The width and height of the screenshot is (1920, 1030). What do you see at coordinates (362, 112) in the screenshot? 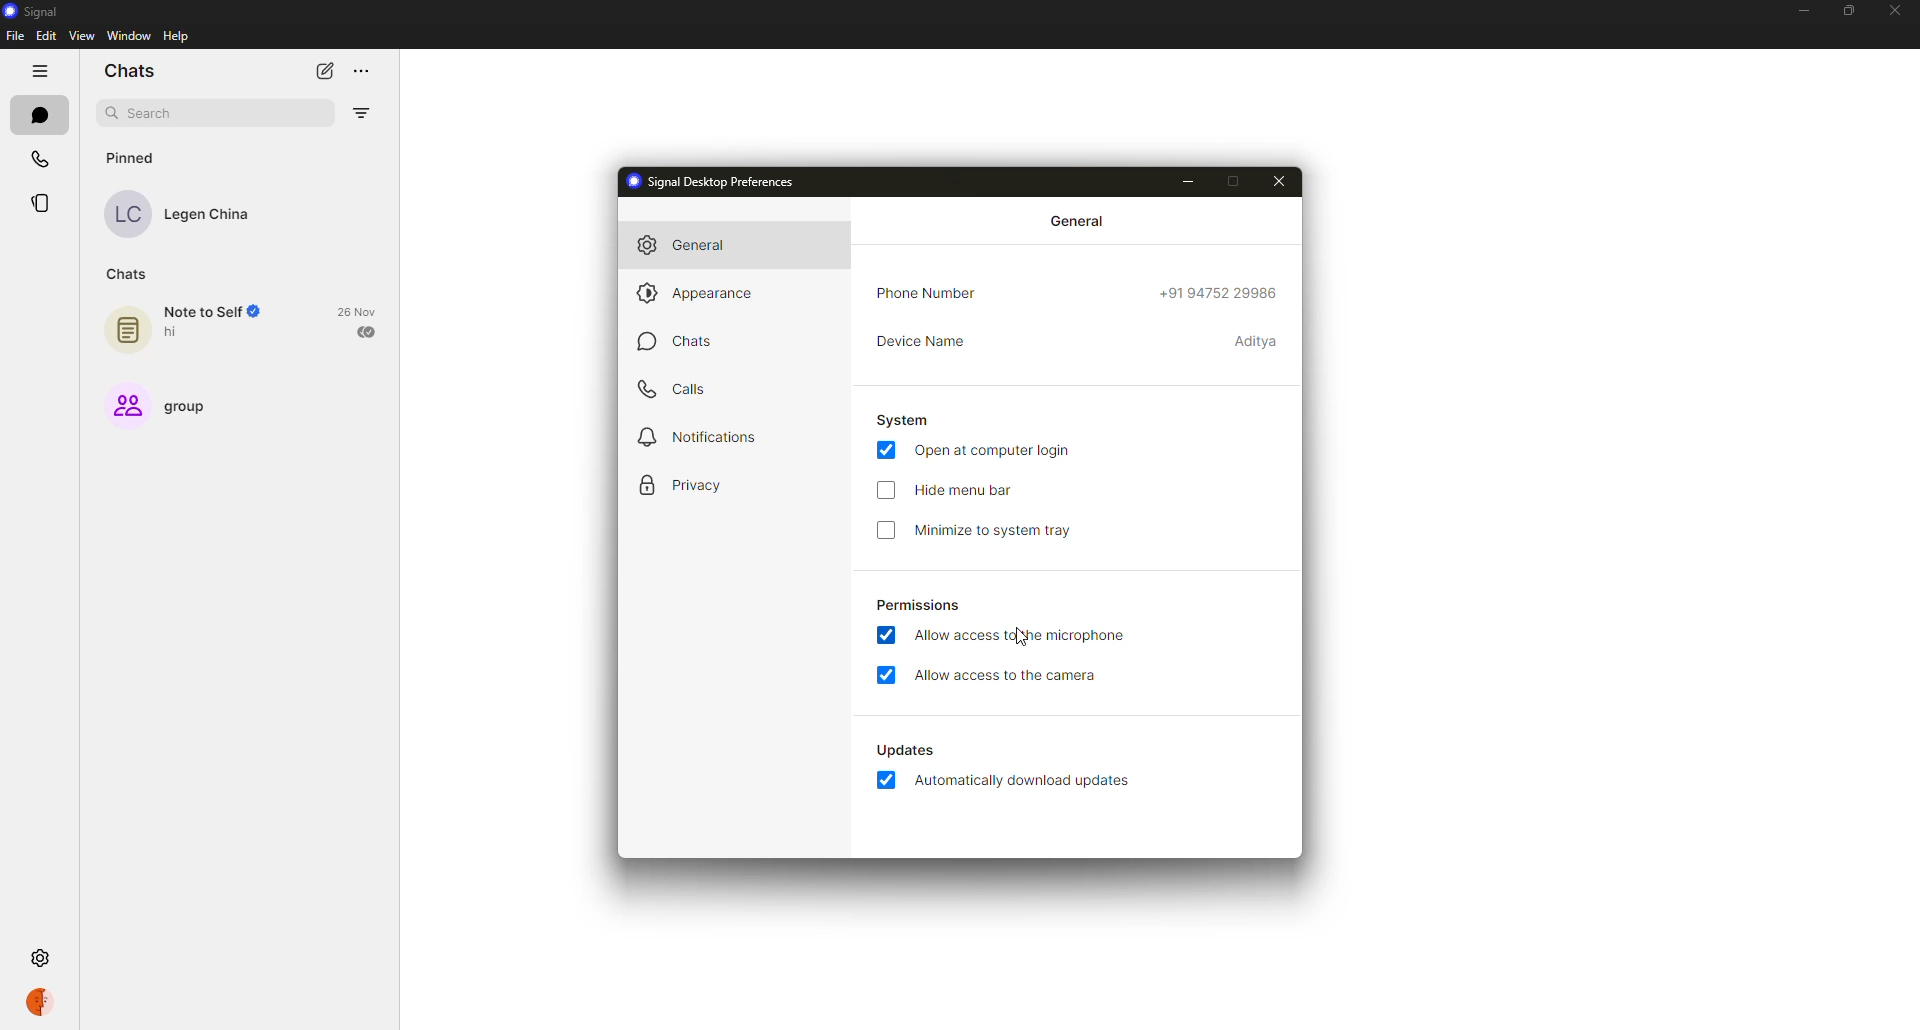
I see `filter` at bounding box center [362, 112].